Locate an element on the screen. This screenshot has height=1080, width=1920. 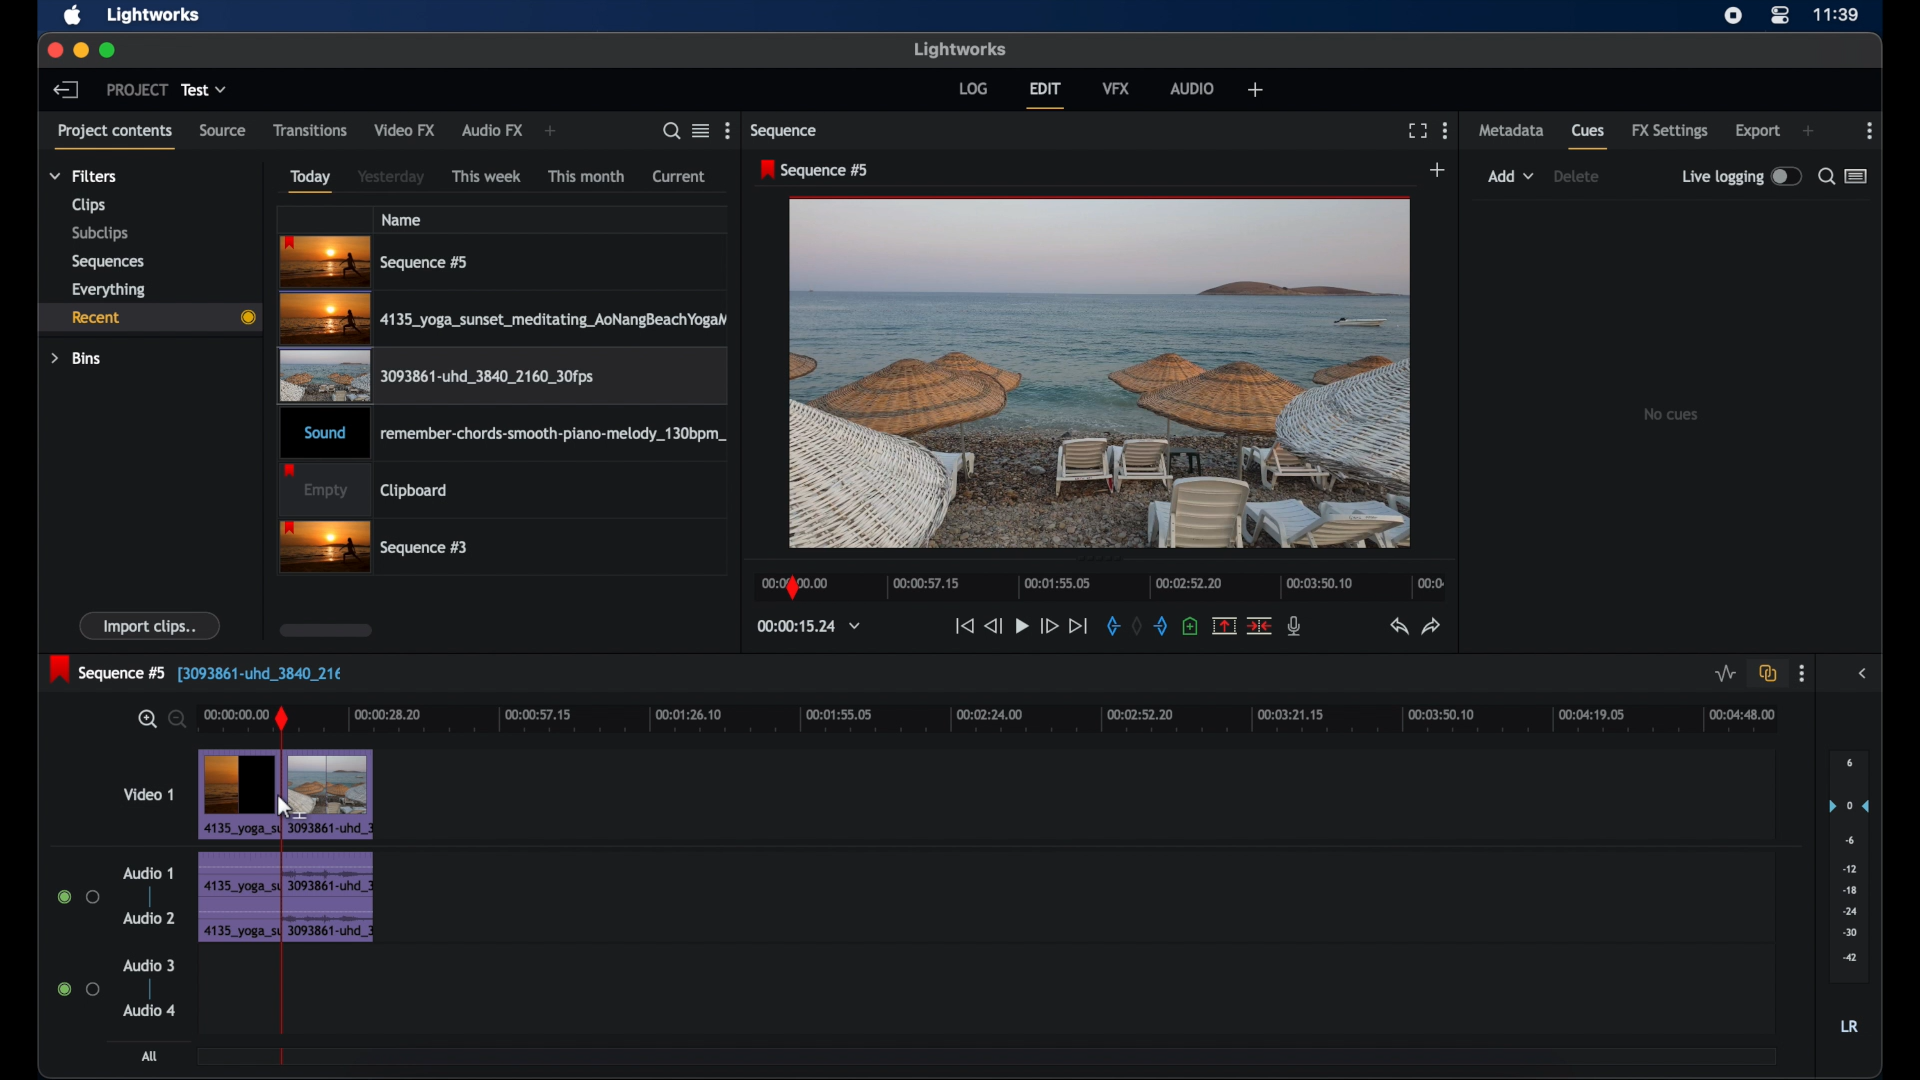
lightworks is located at coordinates (962, 50).